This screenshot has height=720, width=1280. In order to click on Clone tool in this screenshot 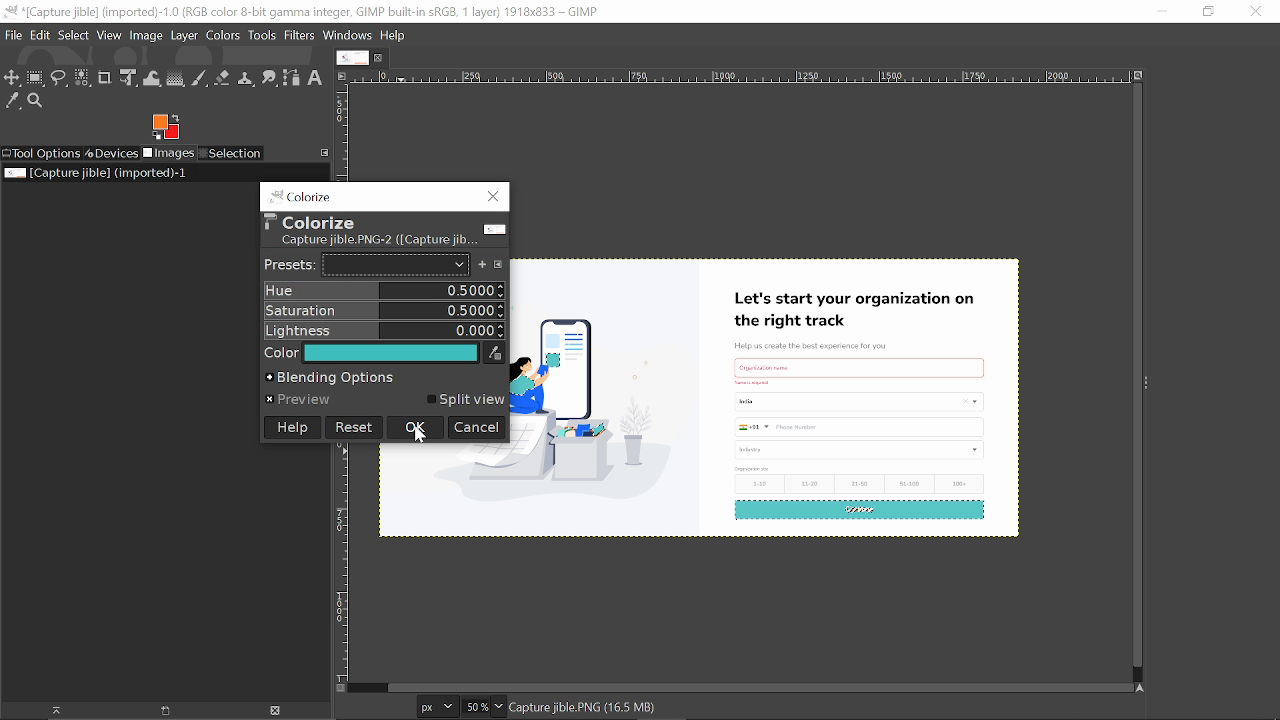, I will do `click(245, 78)`.